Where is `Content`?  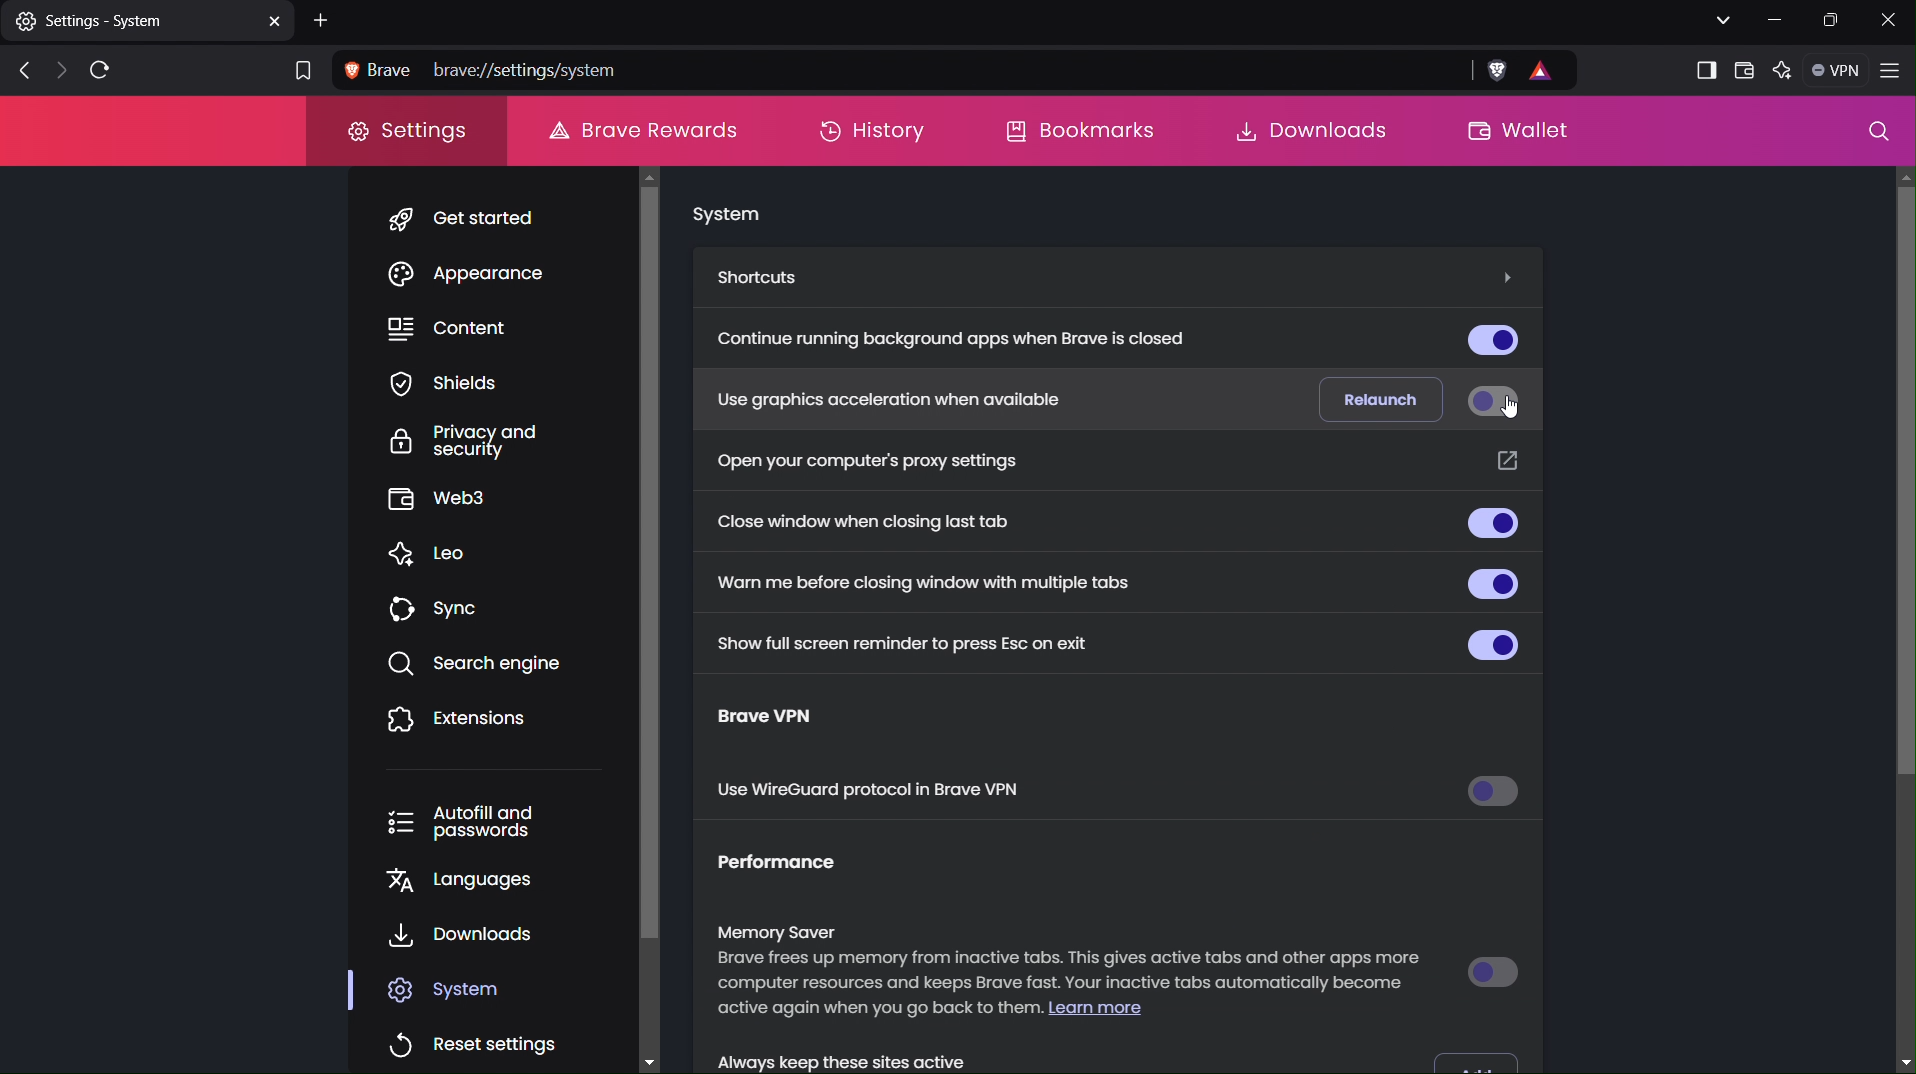 Content is located at coordinates (471, 329).